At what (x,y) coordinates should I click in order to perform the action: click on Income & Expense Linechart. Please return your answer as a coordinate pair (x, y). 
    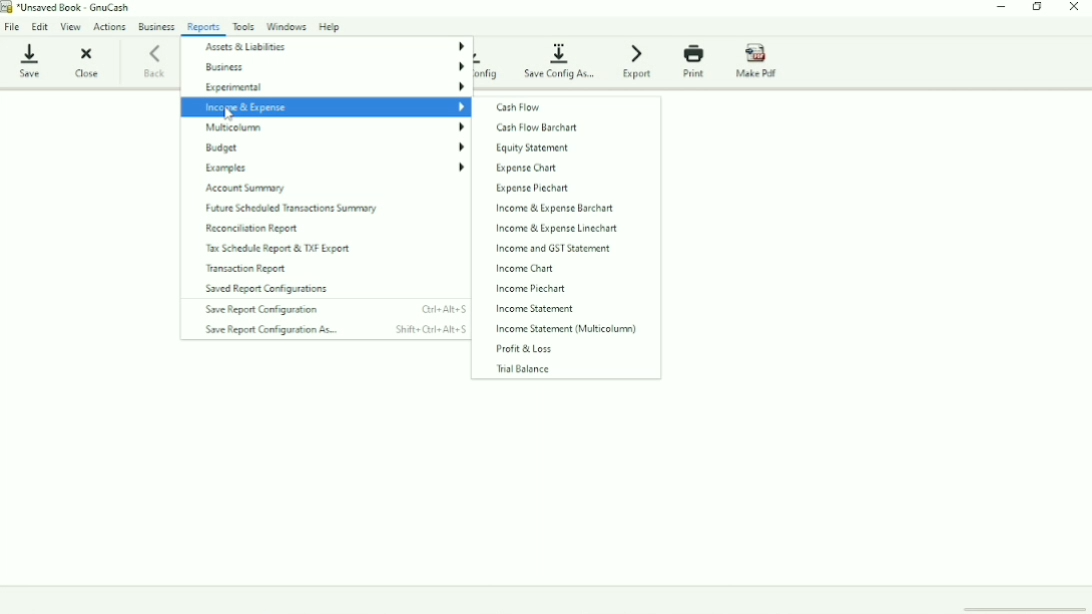
    Looking at the image, I should click on (555, 228).